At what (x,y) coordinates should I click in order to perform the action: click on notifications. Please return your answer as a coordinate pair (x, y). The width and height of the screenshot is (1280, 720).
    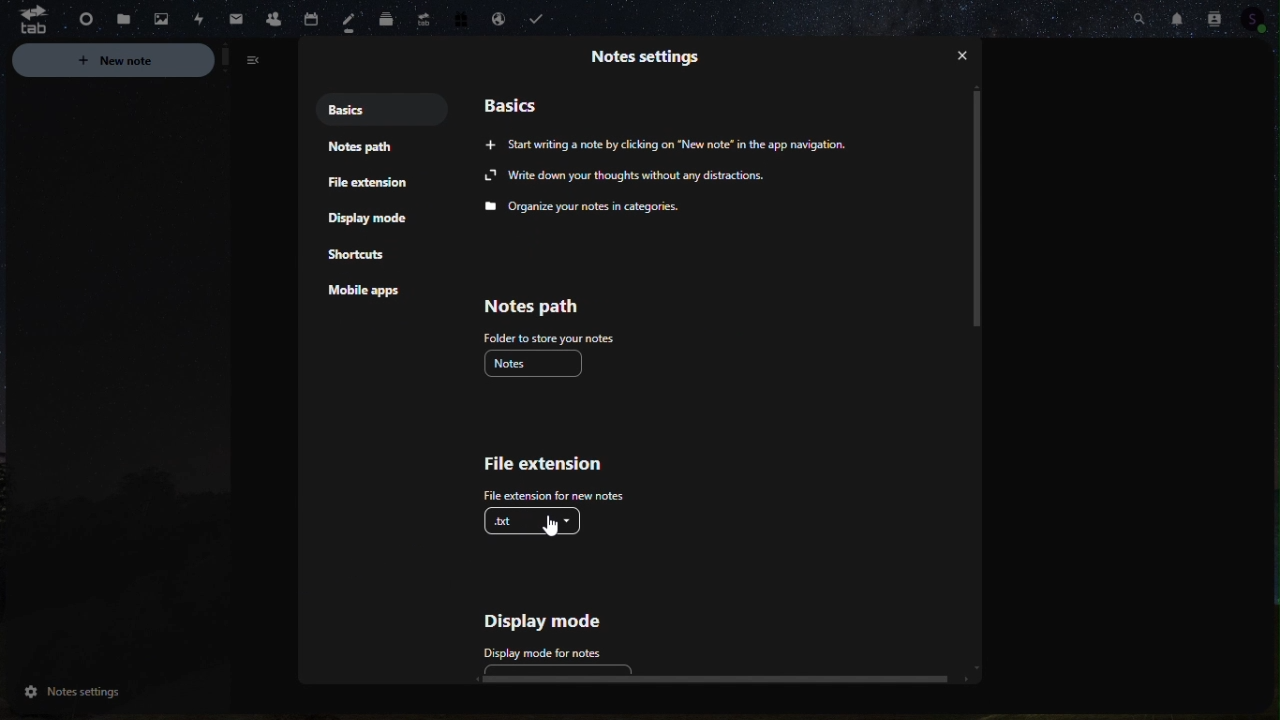
    Looking at the image, I should click on (1175, 16).